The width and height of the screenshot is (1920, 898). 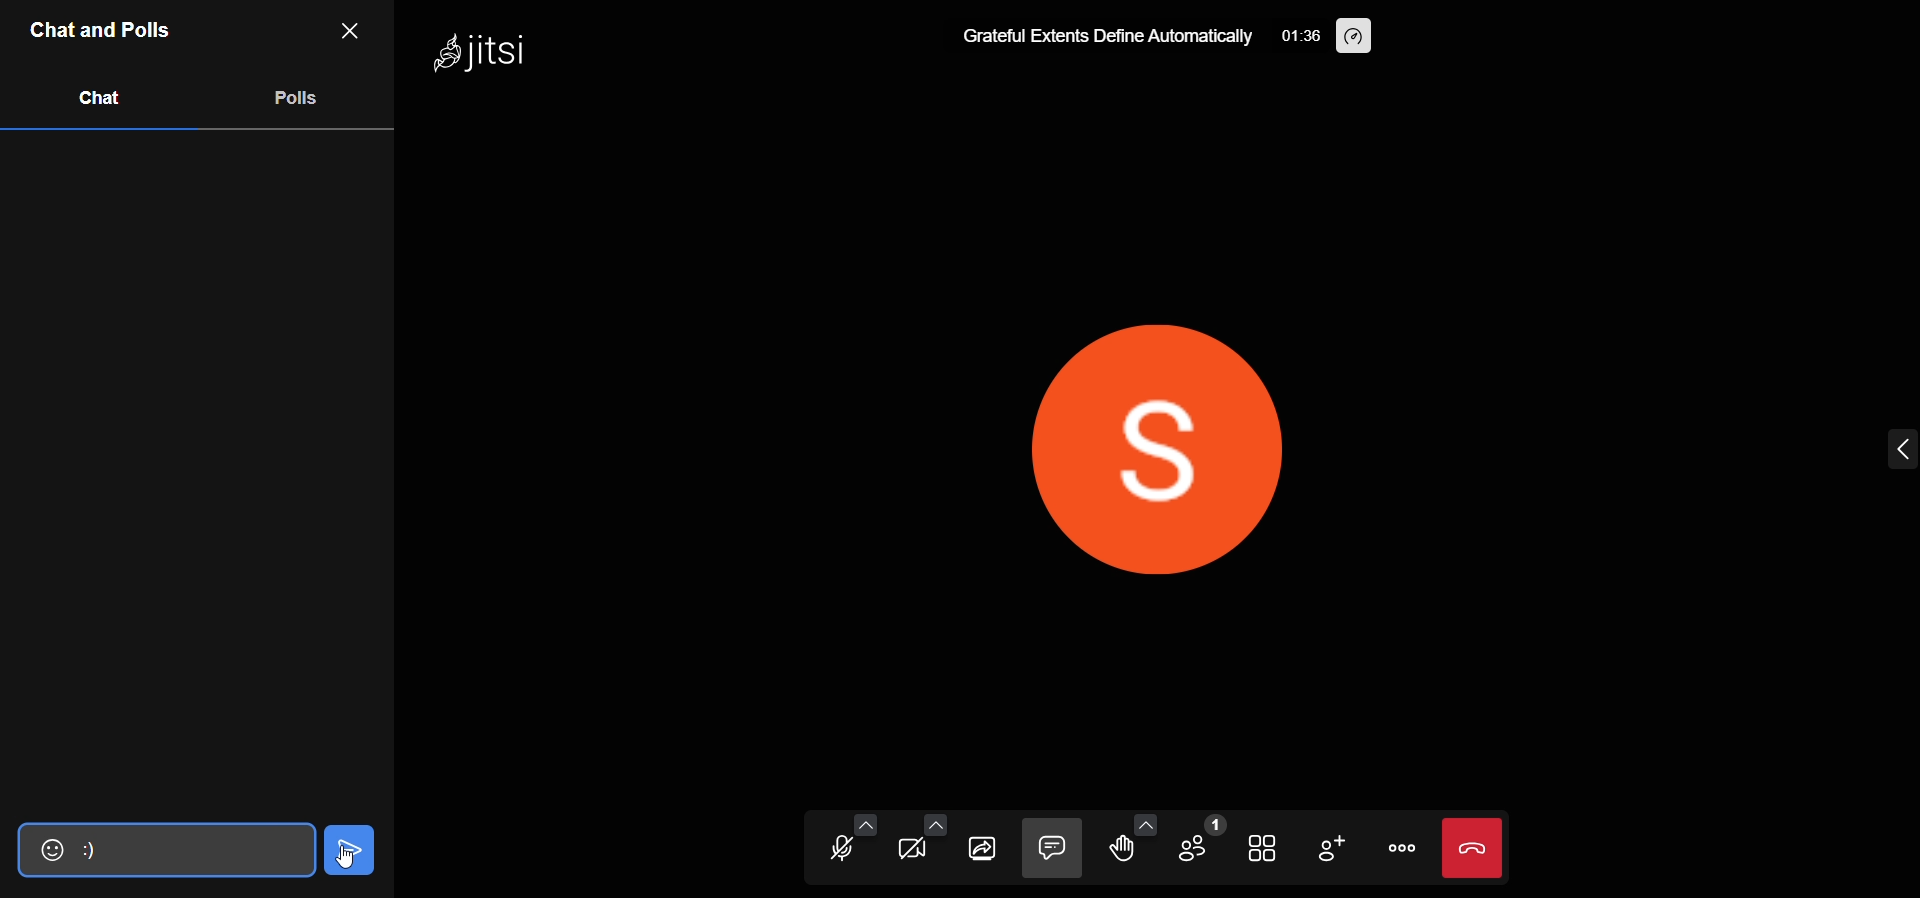 What do you see at coordinates (1128, 450) in the screenshot?
I see `display picture` at bounding box center [1128, 450].